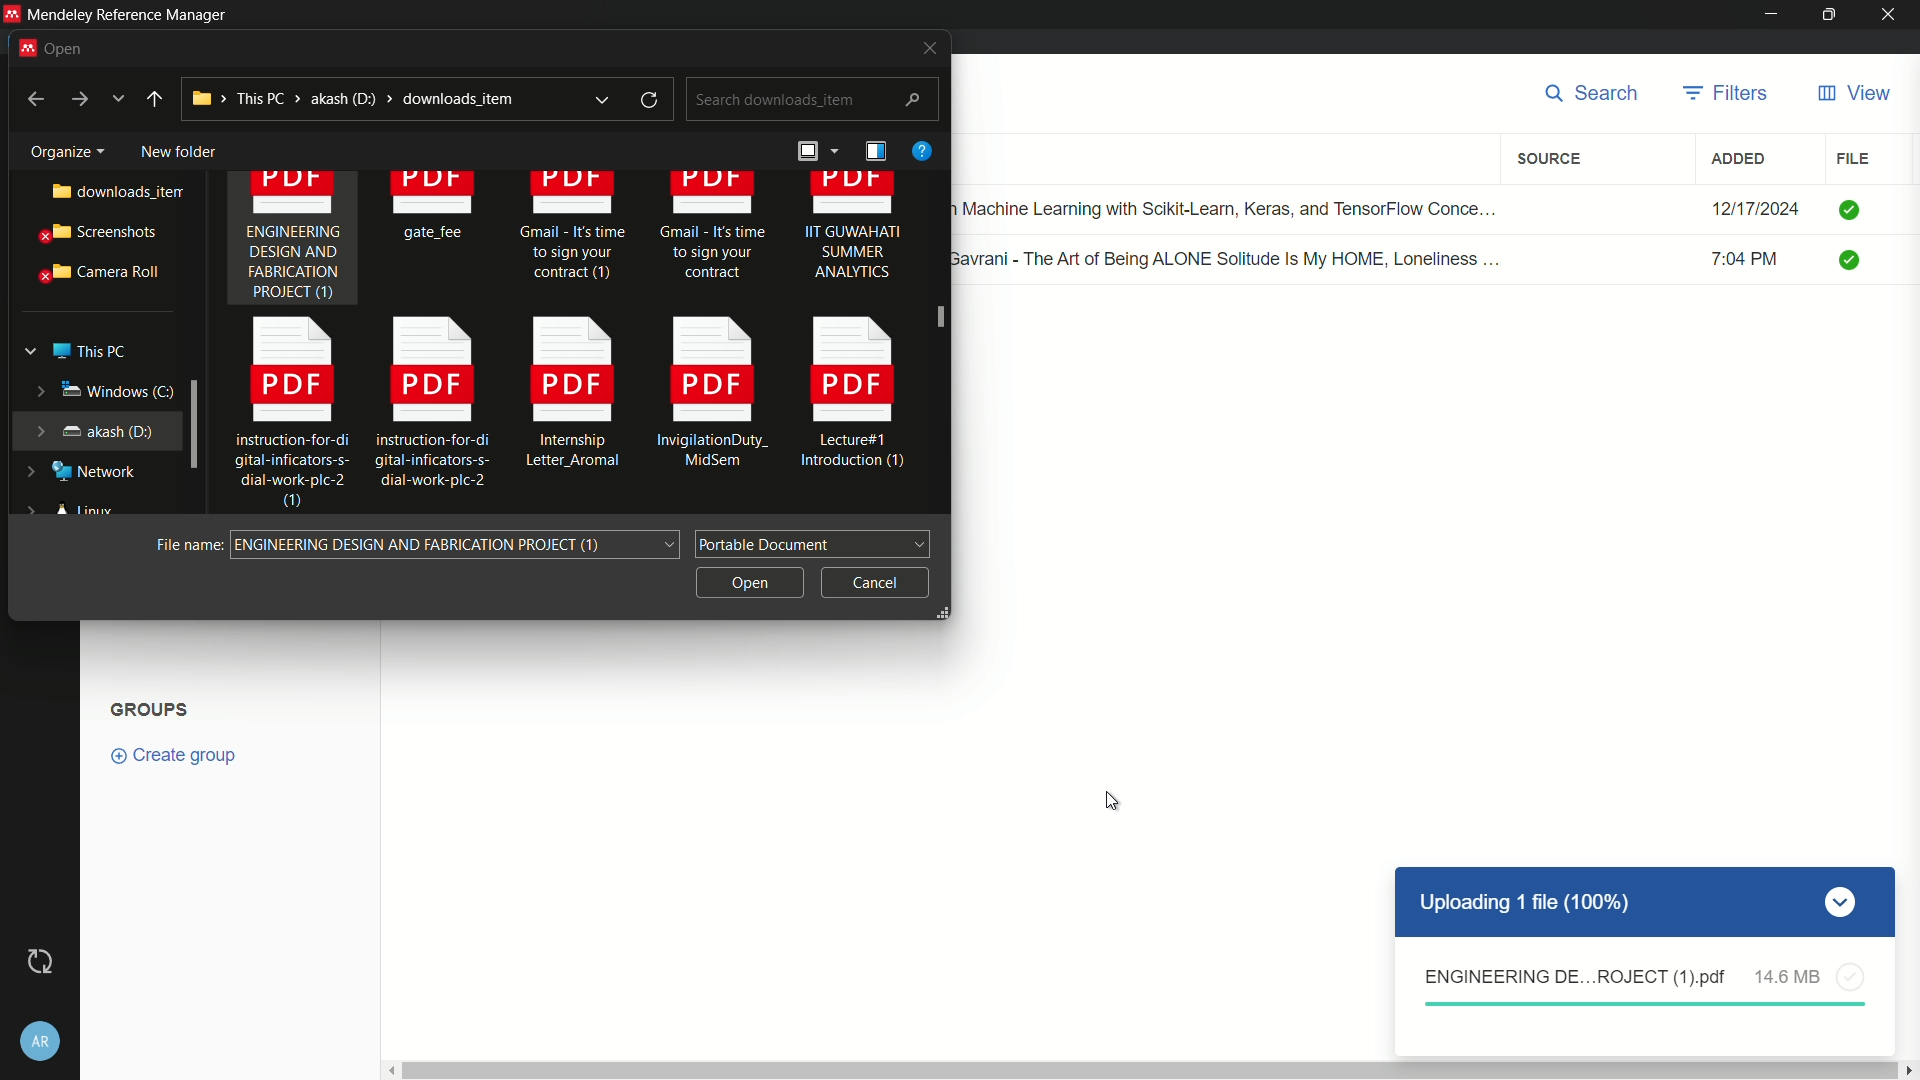  I want to click on InvigilationDuty_
[EE, so click(713, 397).